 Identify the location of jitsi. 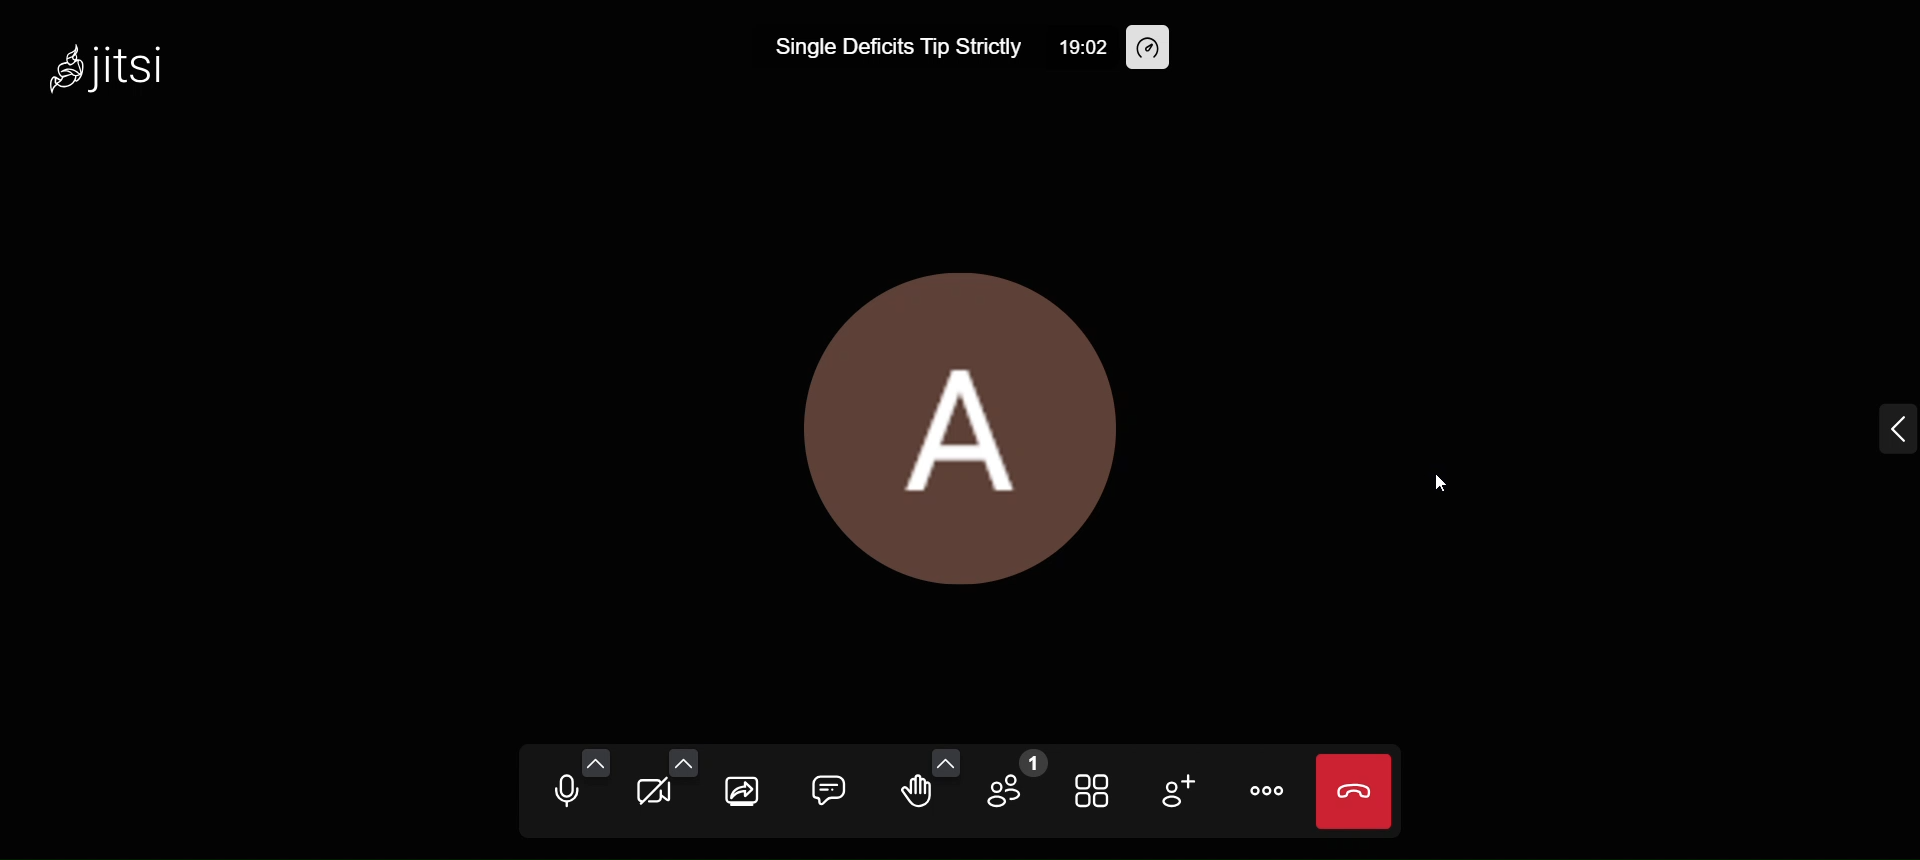
(116, 65).